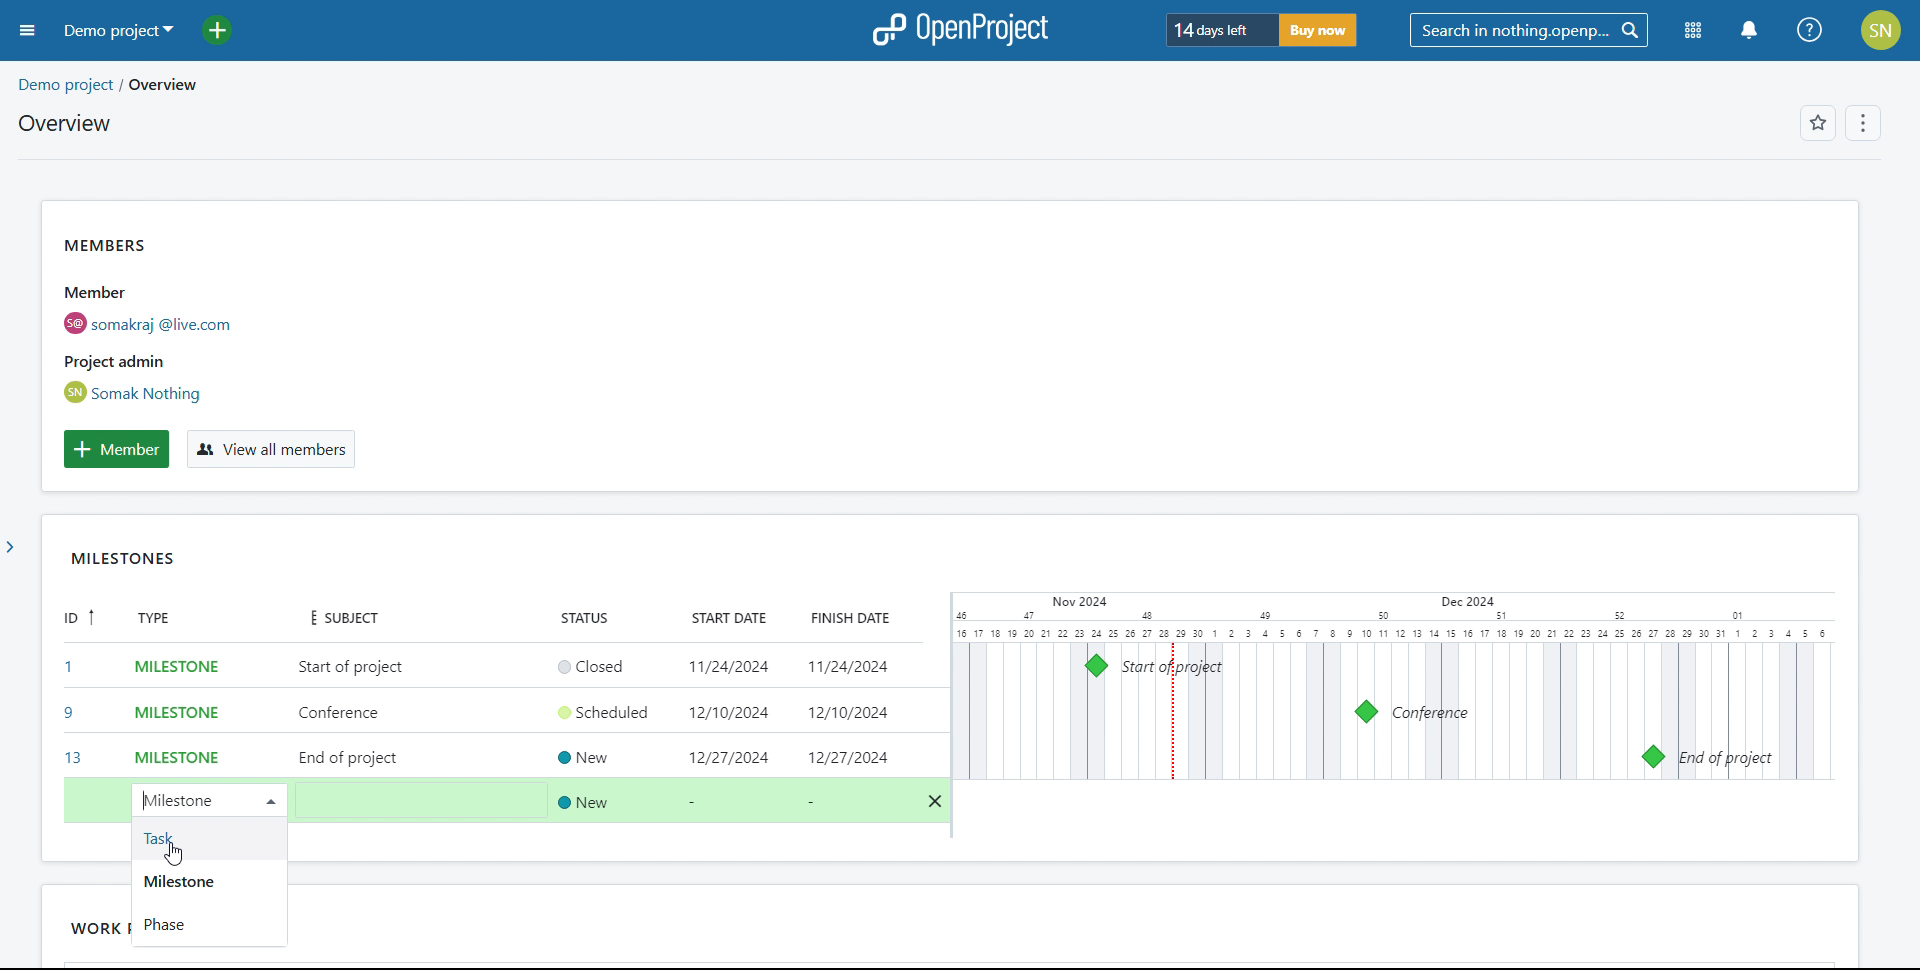 Image resolution: width=1920 pixels, height=970 pixels. Describe the element at coordinates (206, 802) in the screenshot. I see `create new work package` at that location.